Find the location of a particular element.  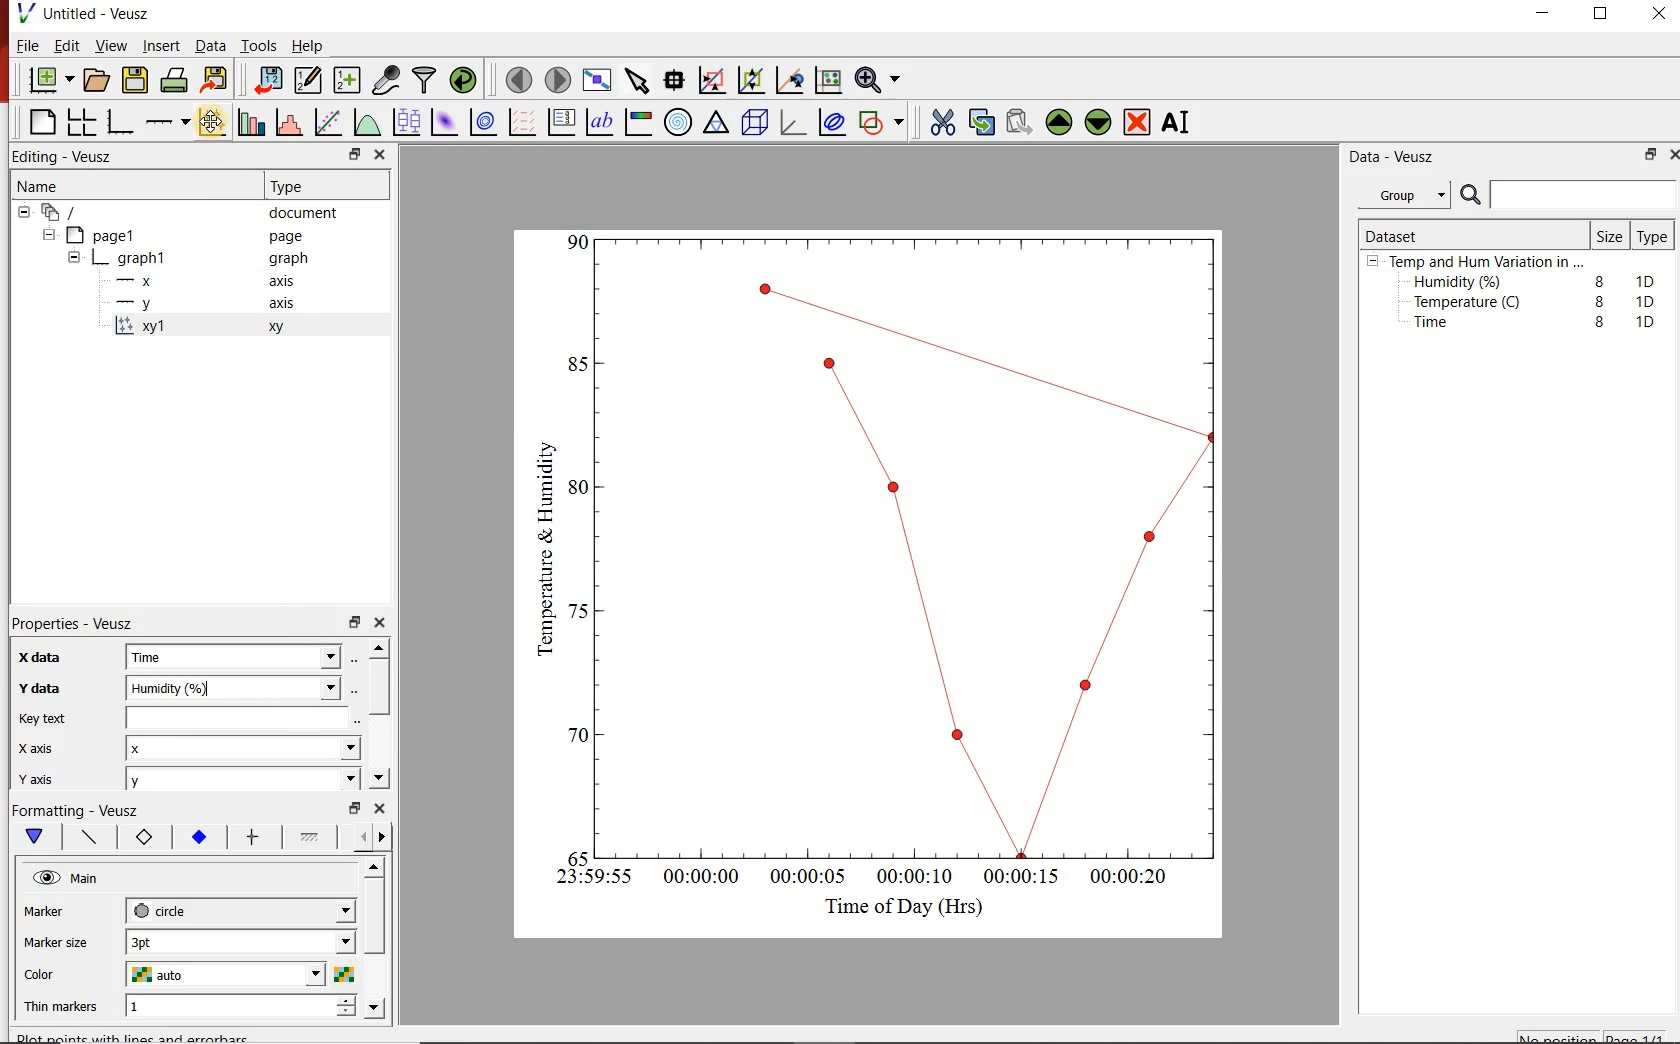

3d scene is located at coordinates (756, 125).